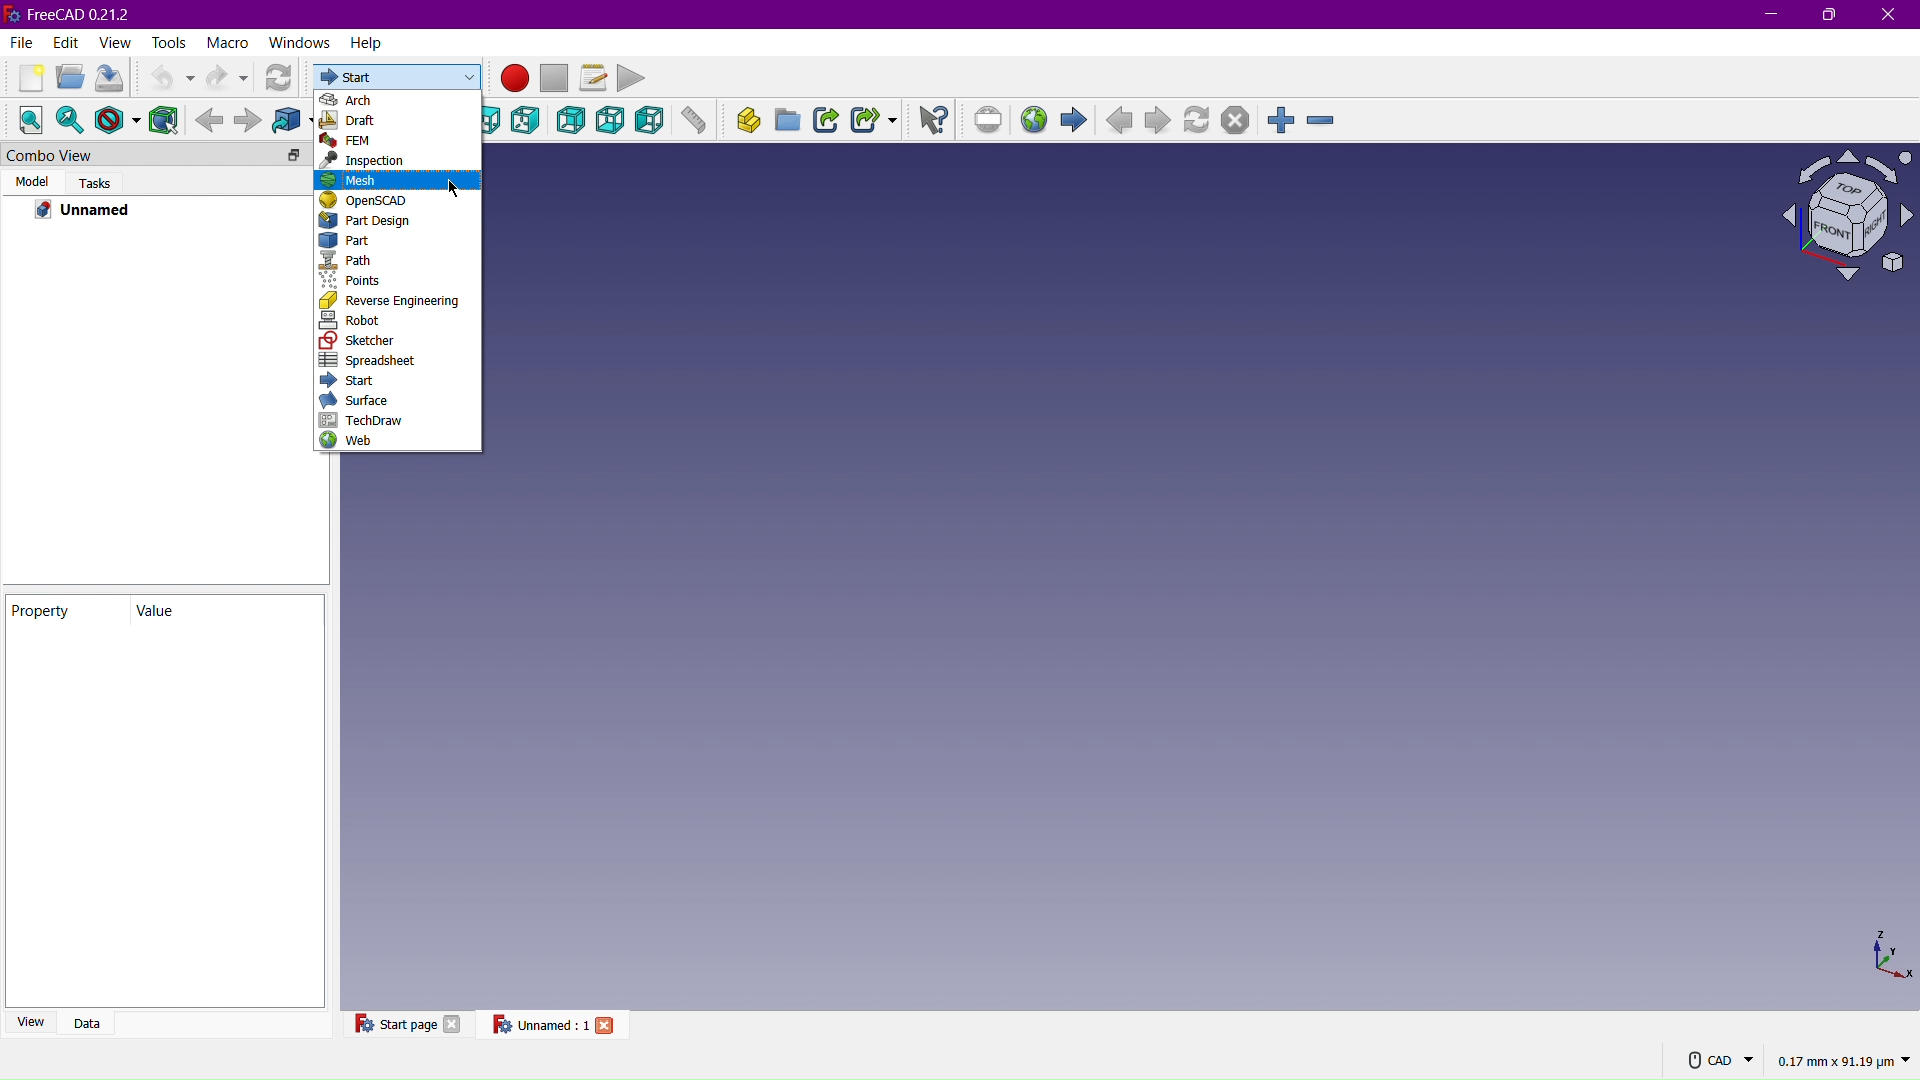 The width and height of the screenshot is (1920, 1080). Describe the element at coordinates (829, 122) in the screenshot. I see `Link` at that location.